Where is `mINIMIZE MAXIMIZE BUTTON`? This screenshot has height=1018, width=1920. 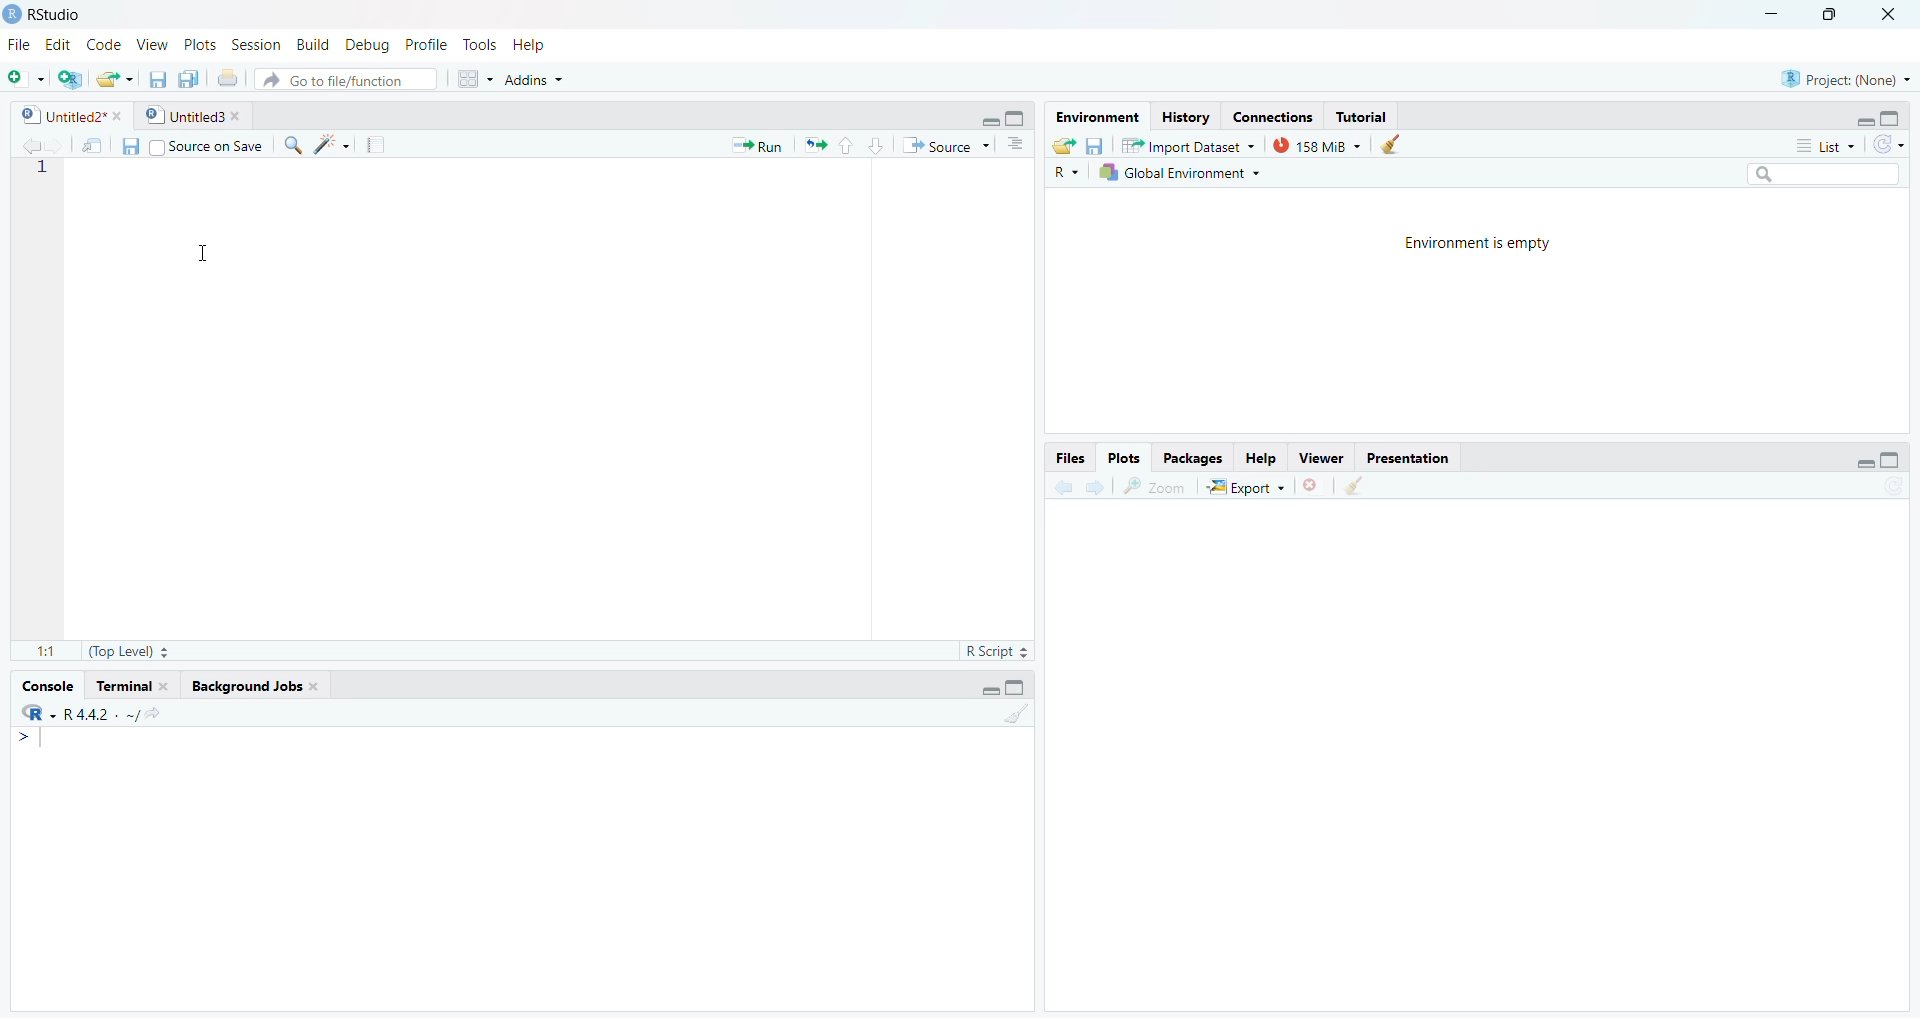
mINIMIZE MAXIMIZE BUTTON is located at coordinates (1005, 689).